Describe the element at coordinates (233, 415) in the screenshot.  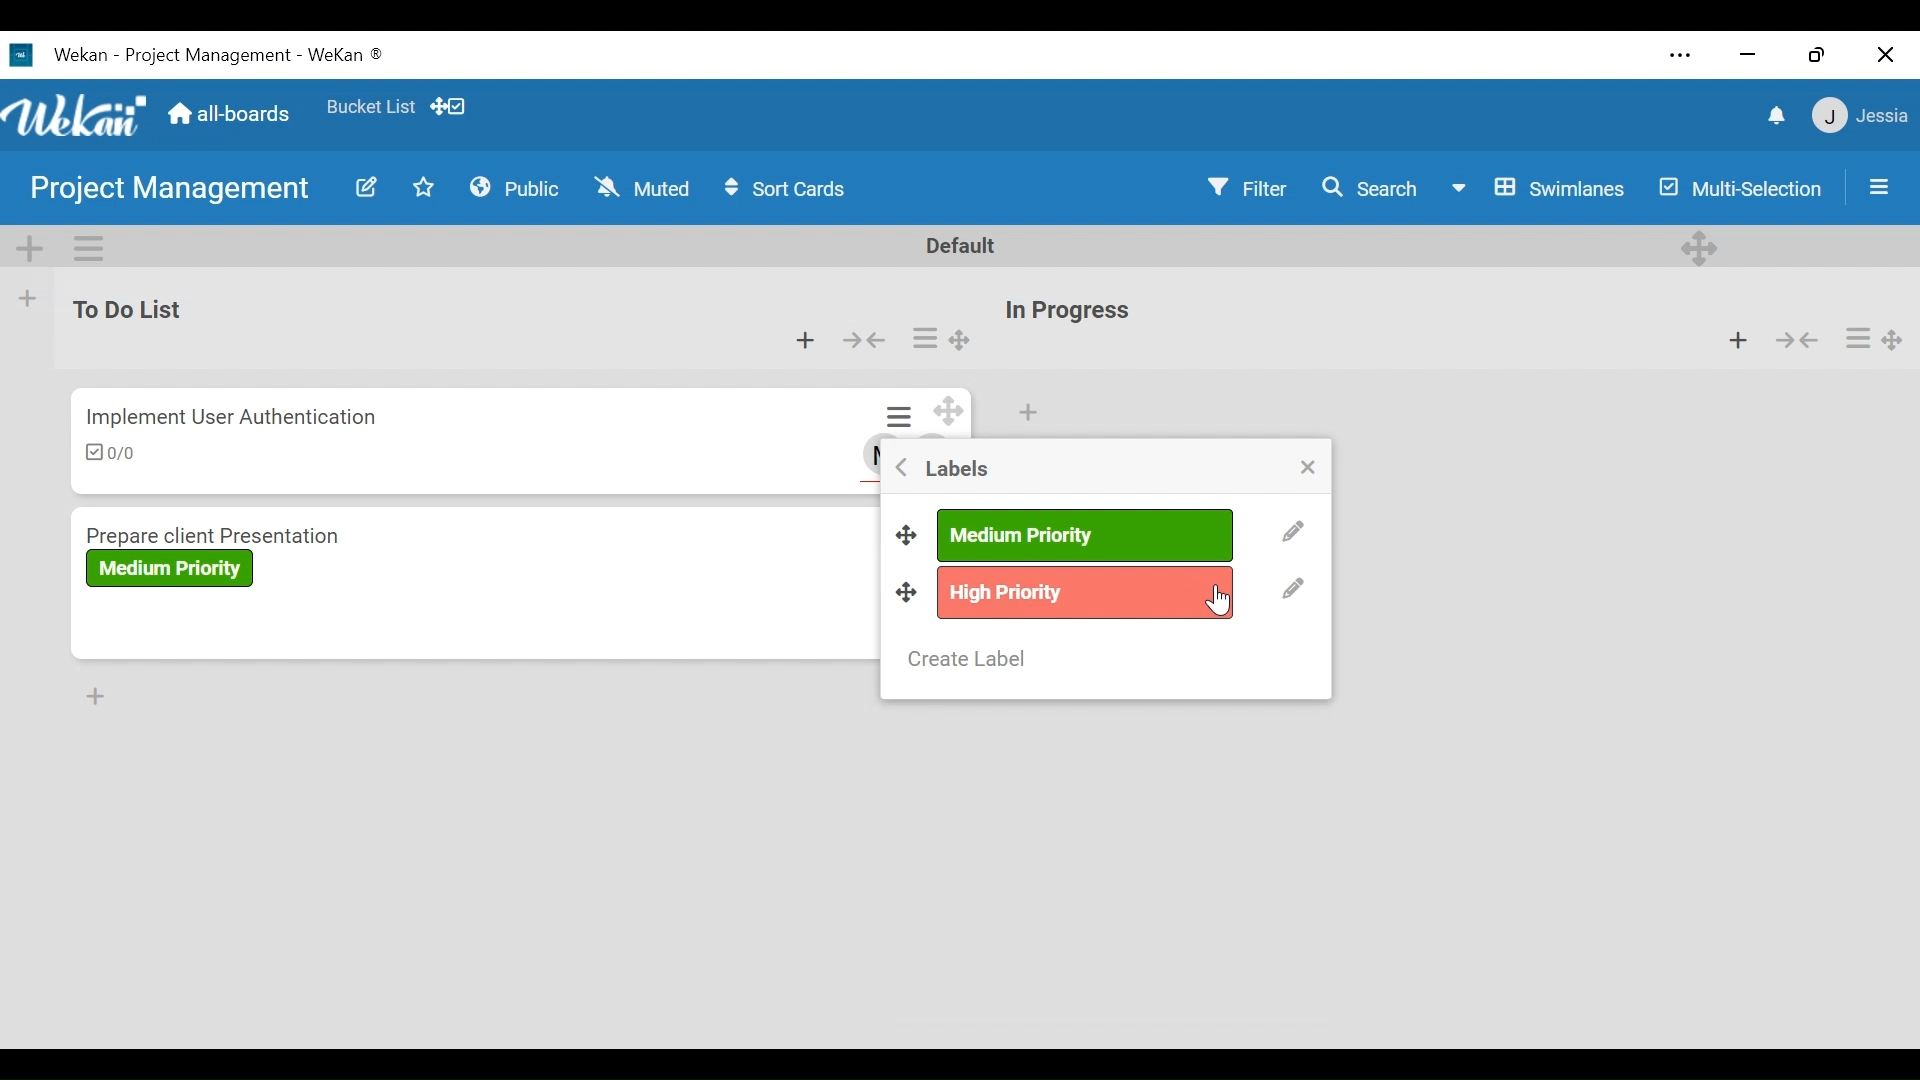
I see `Card Title` at that location.